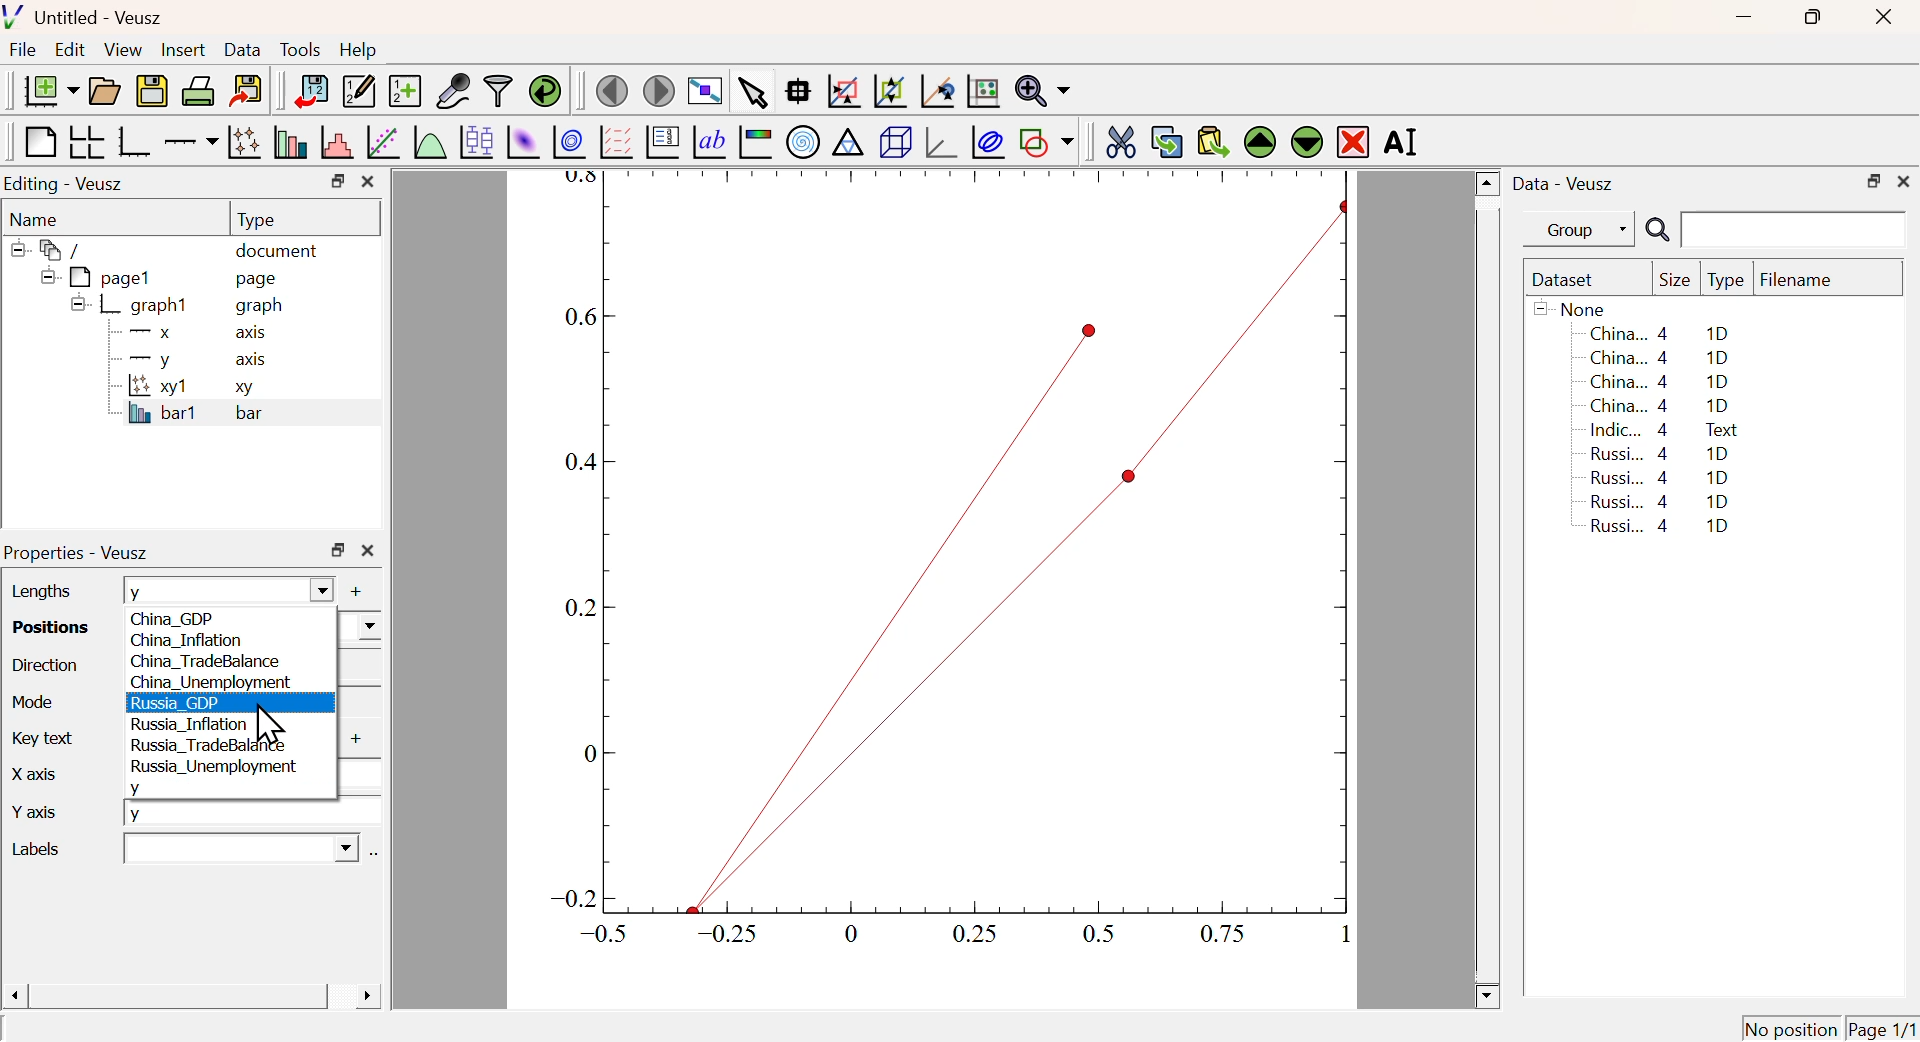  What do you see at coordinates (152, 92) in the screenshot?
I see `Save` at bounding box center [152, 92].